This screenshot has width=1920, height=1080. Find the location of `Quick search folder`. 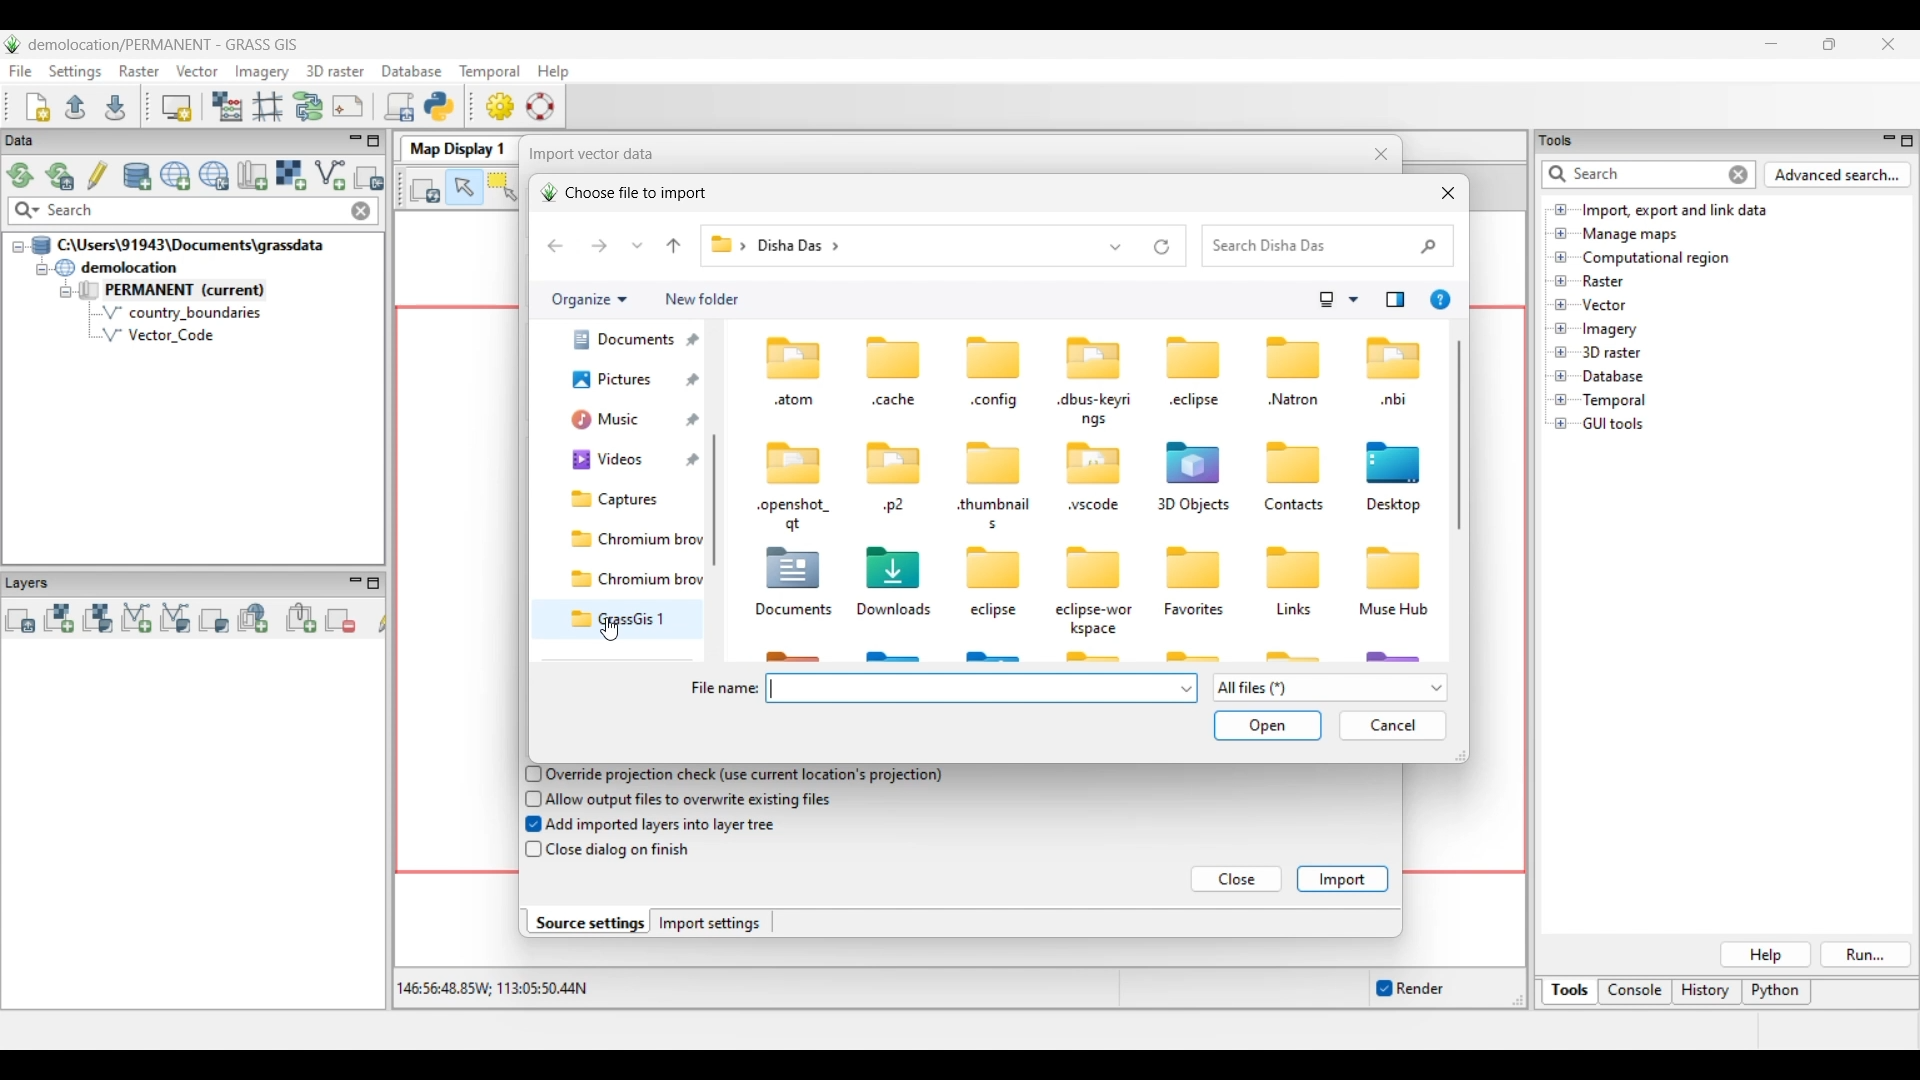

Quick search folder is located at coordinates (1328, 246).